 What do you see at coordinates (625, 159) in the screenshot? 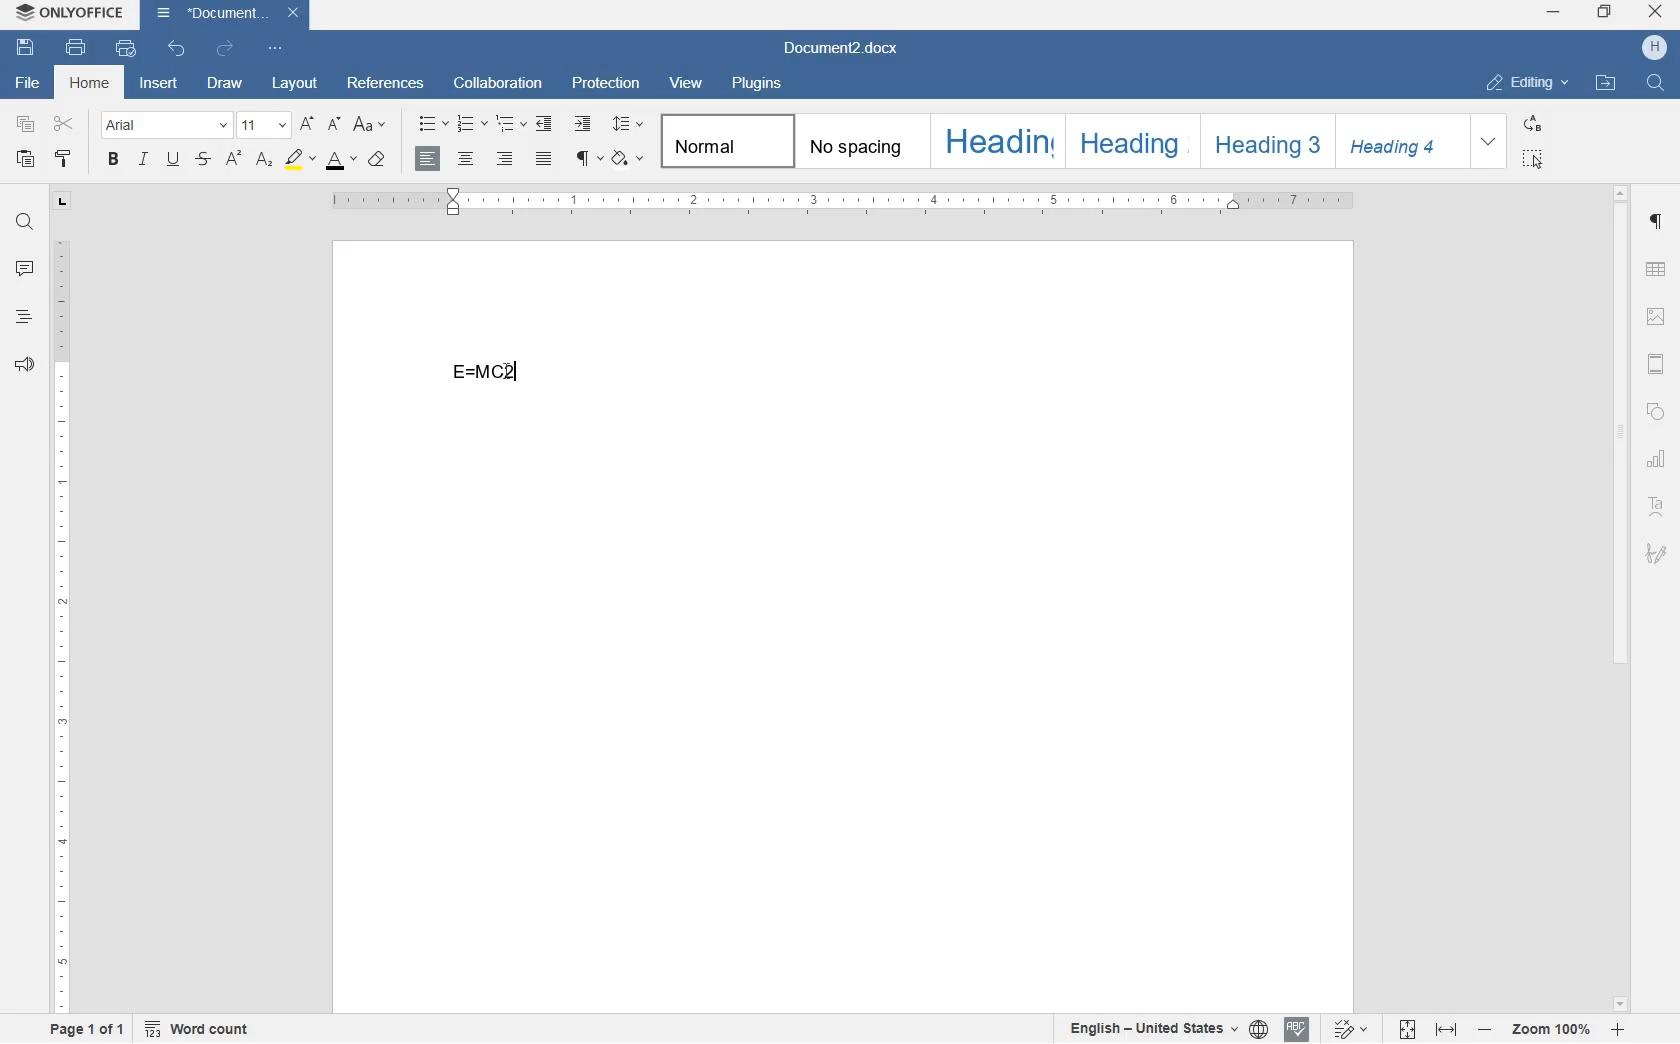
I see `shading` at bounding box center [625, 159].